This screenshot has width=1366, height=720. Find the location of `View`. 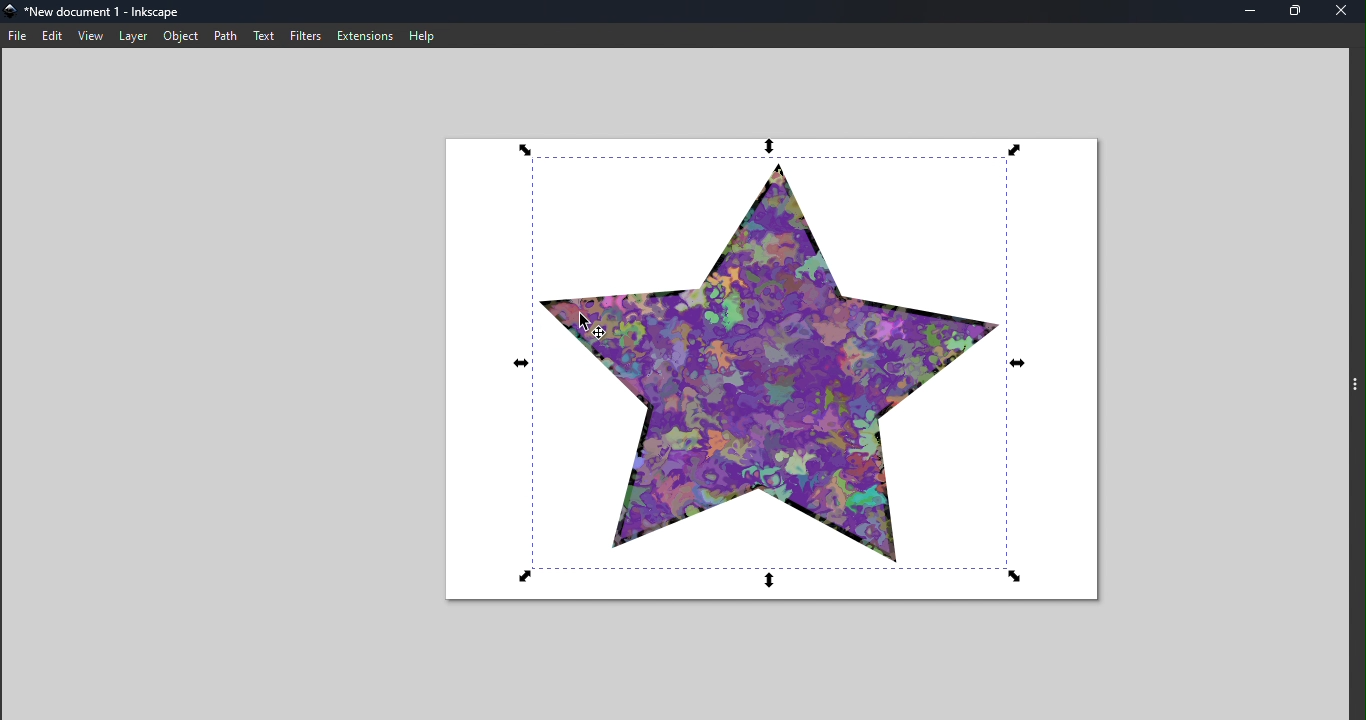

View is located at coordinates (93, 36).